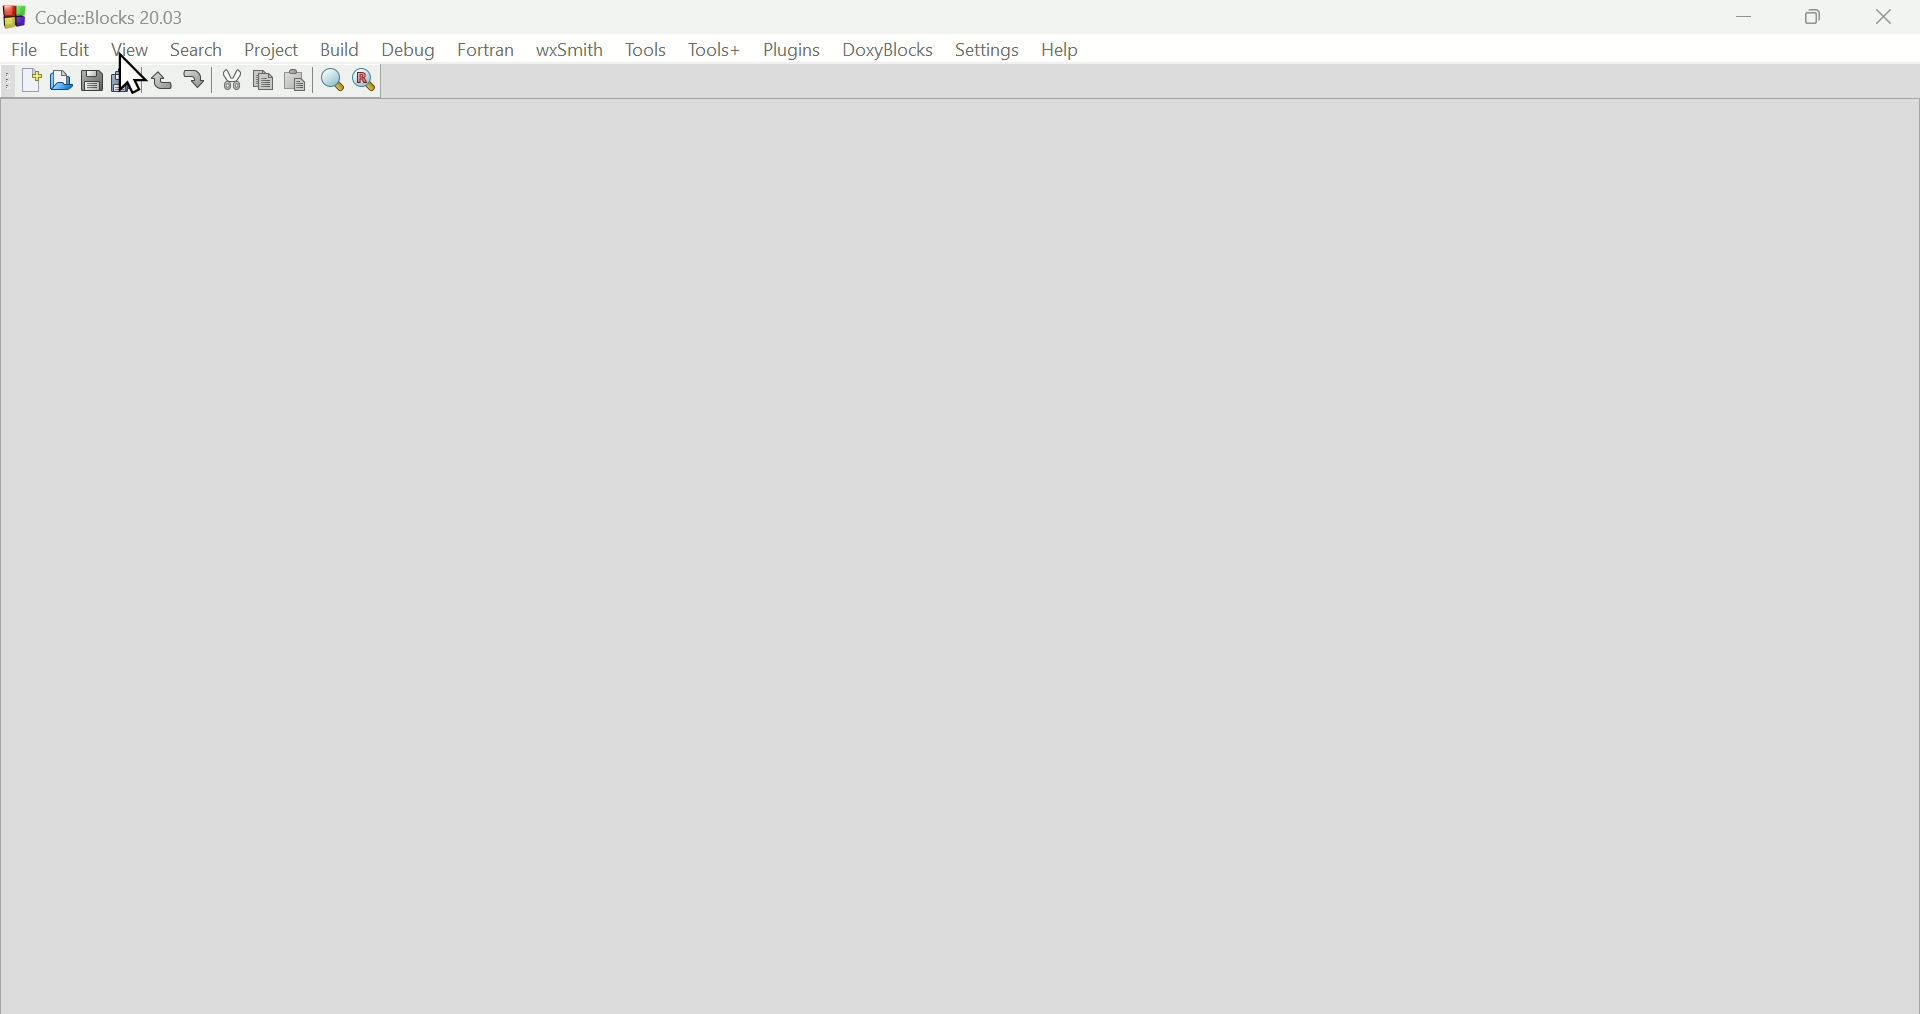 This screenshot has width=1920, height=1014. Describe the element at coordinates (28, 80) in the screenshot. I see `New file` at that location.